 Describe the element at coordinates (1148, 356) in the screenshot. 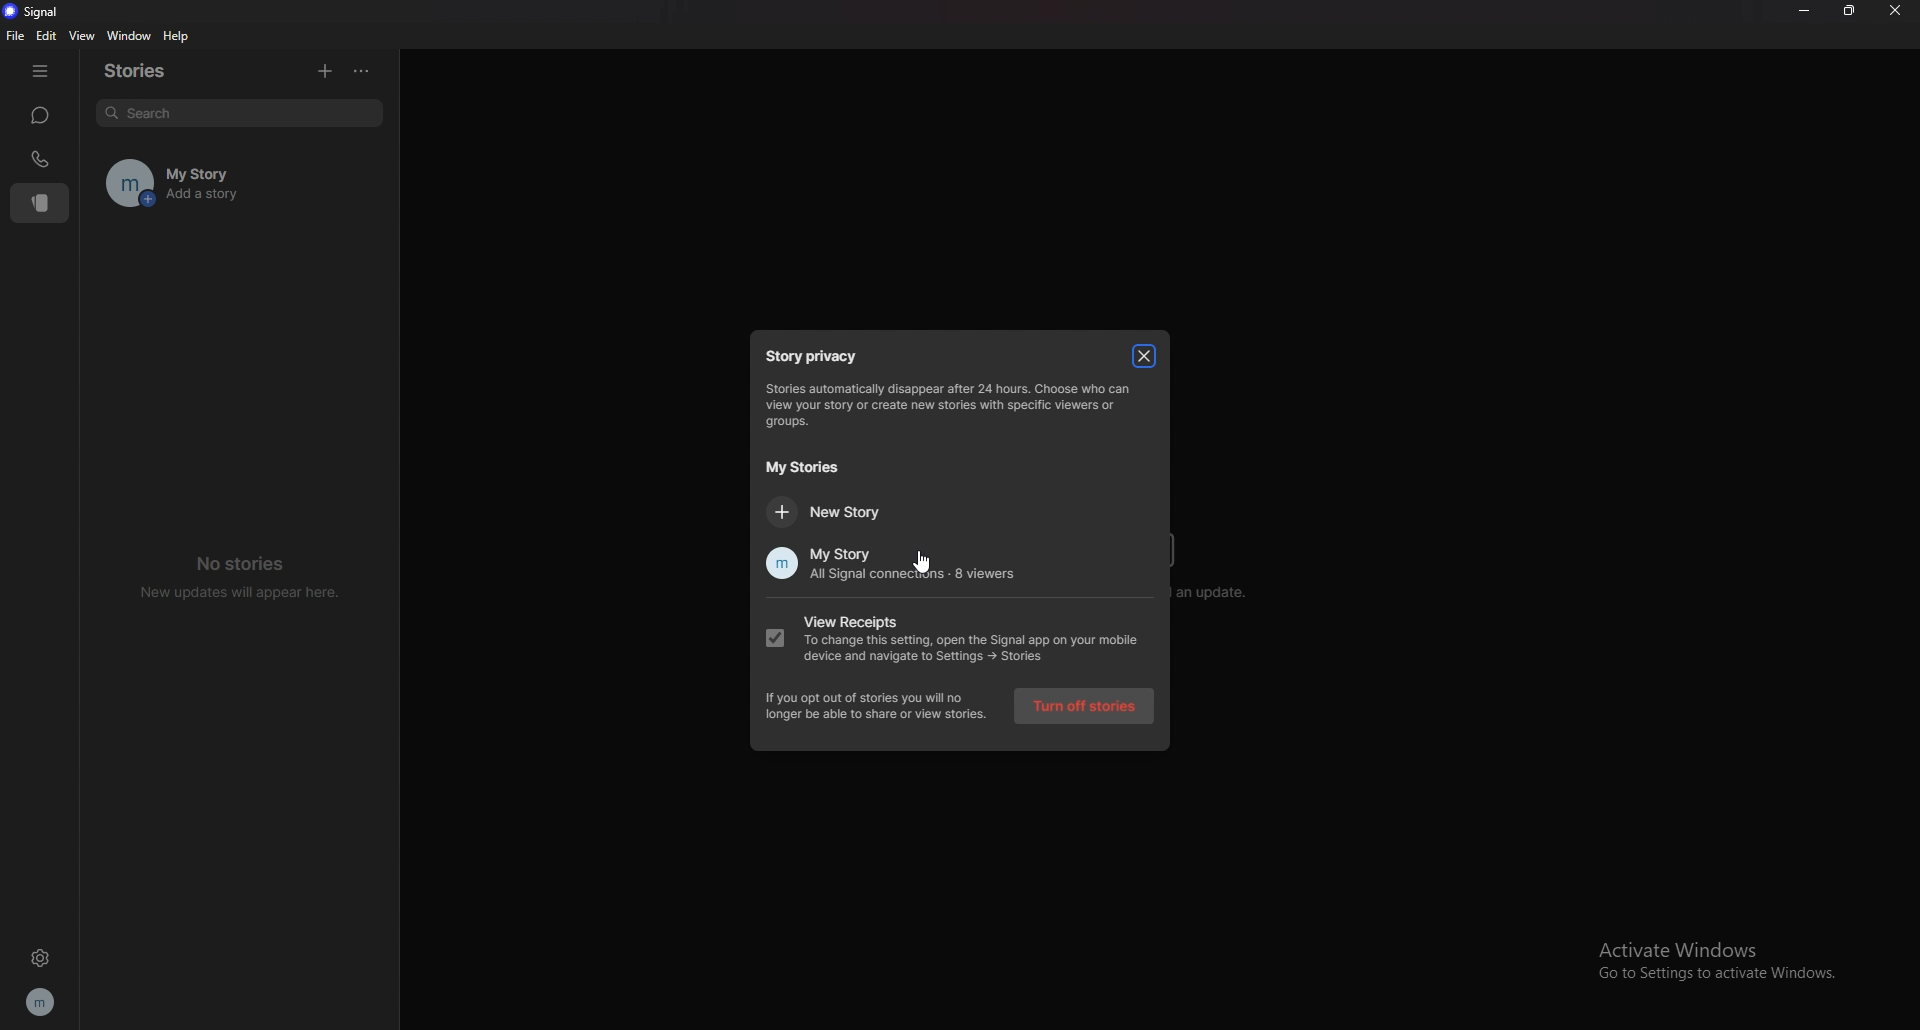

I see `close` at that location.